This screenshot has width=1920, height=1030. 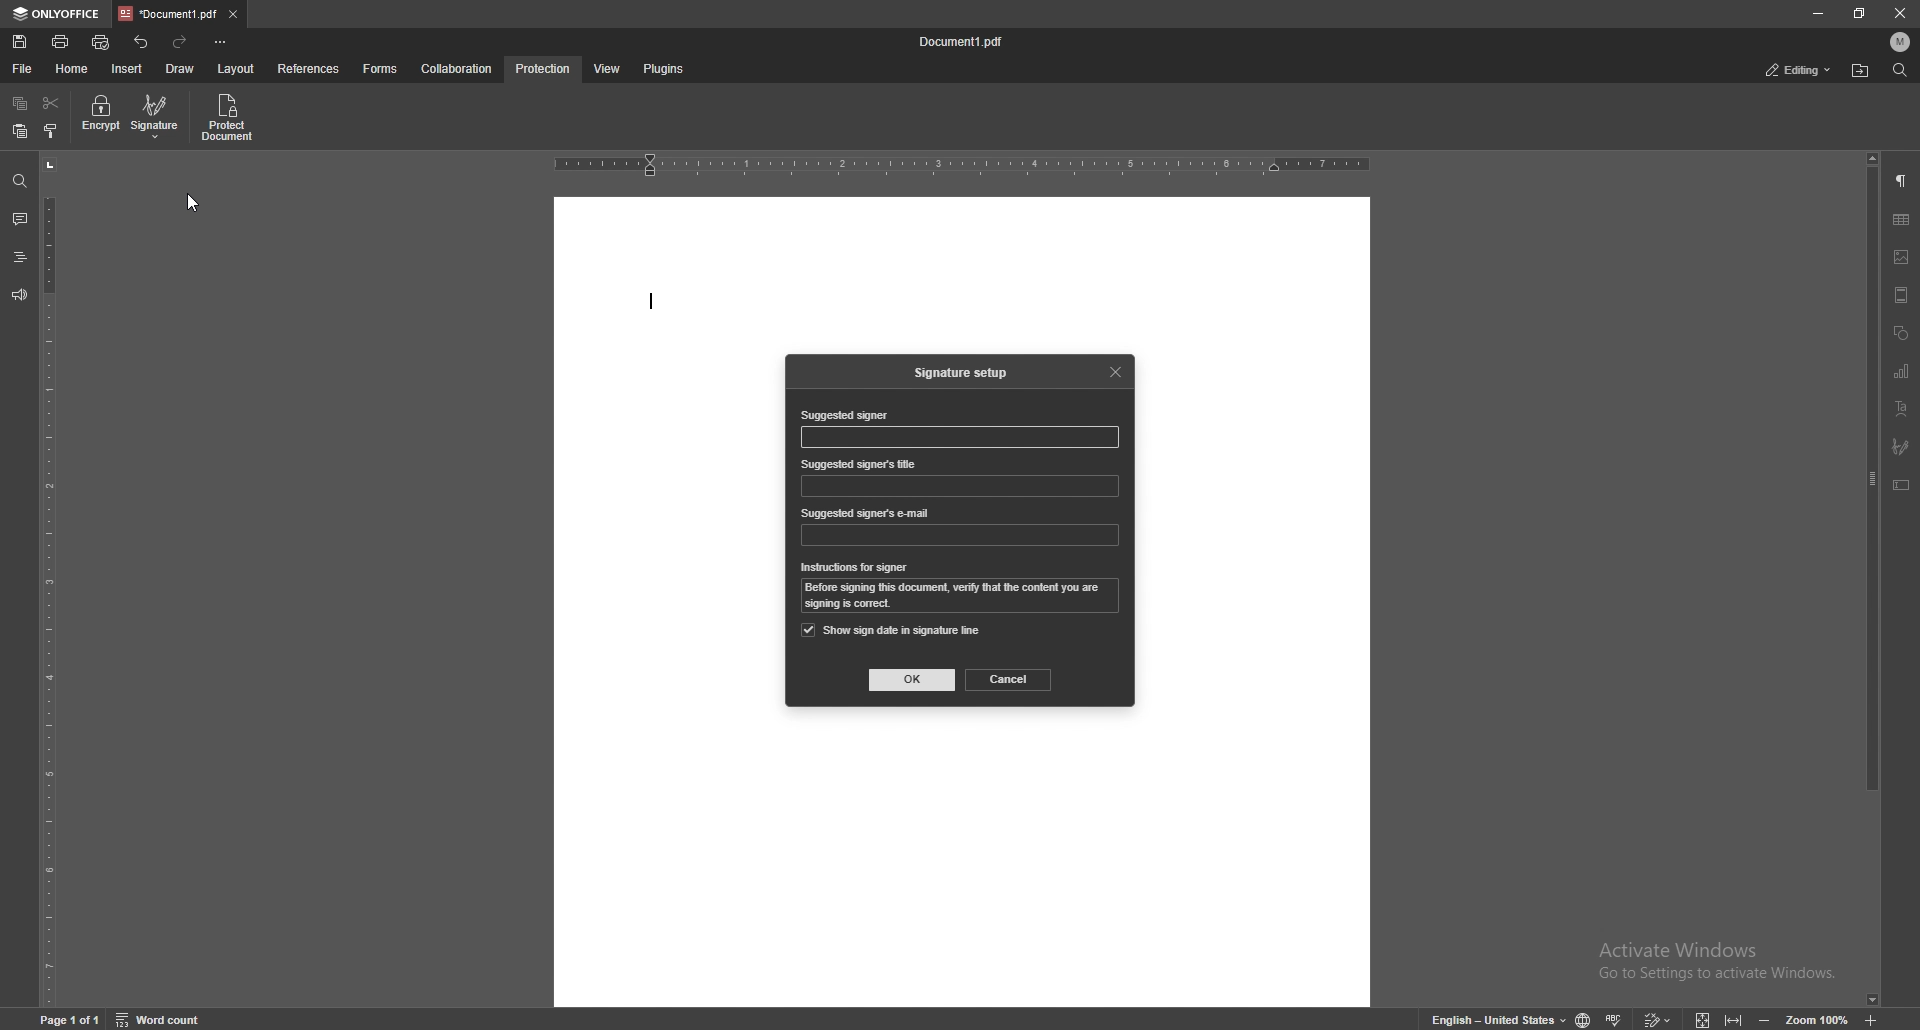 I want to click on ok, so click(x=913, y=680).